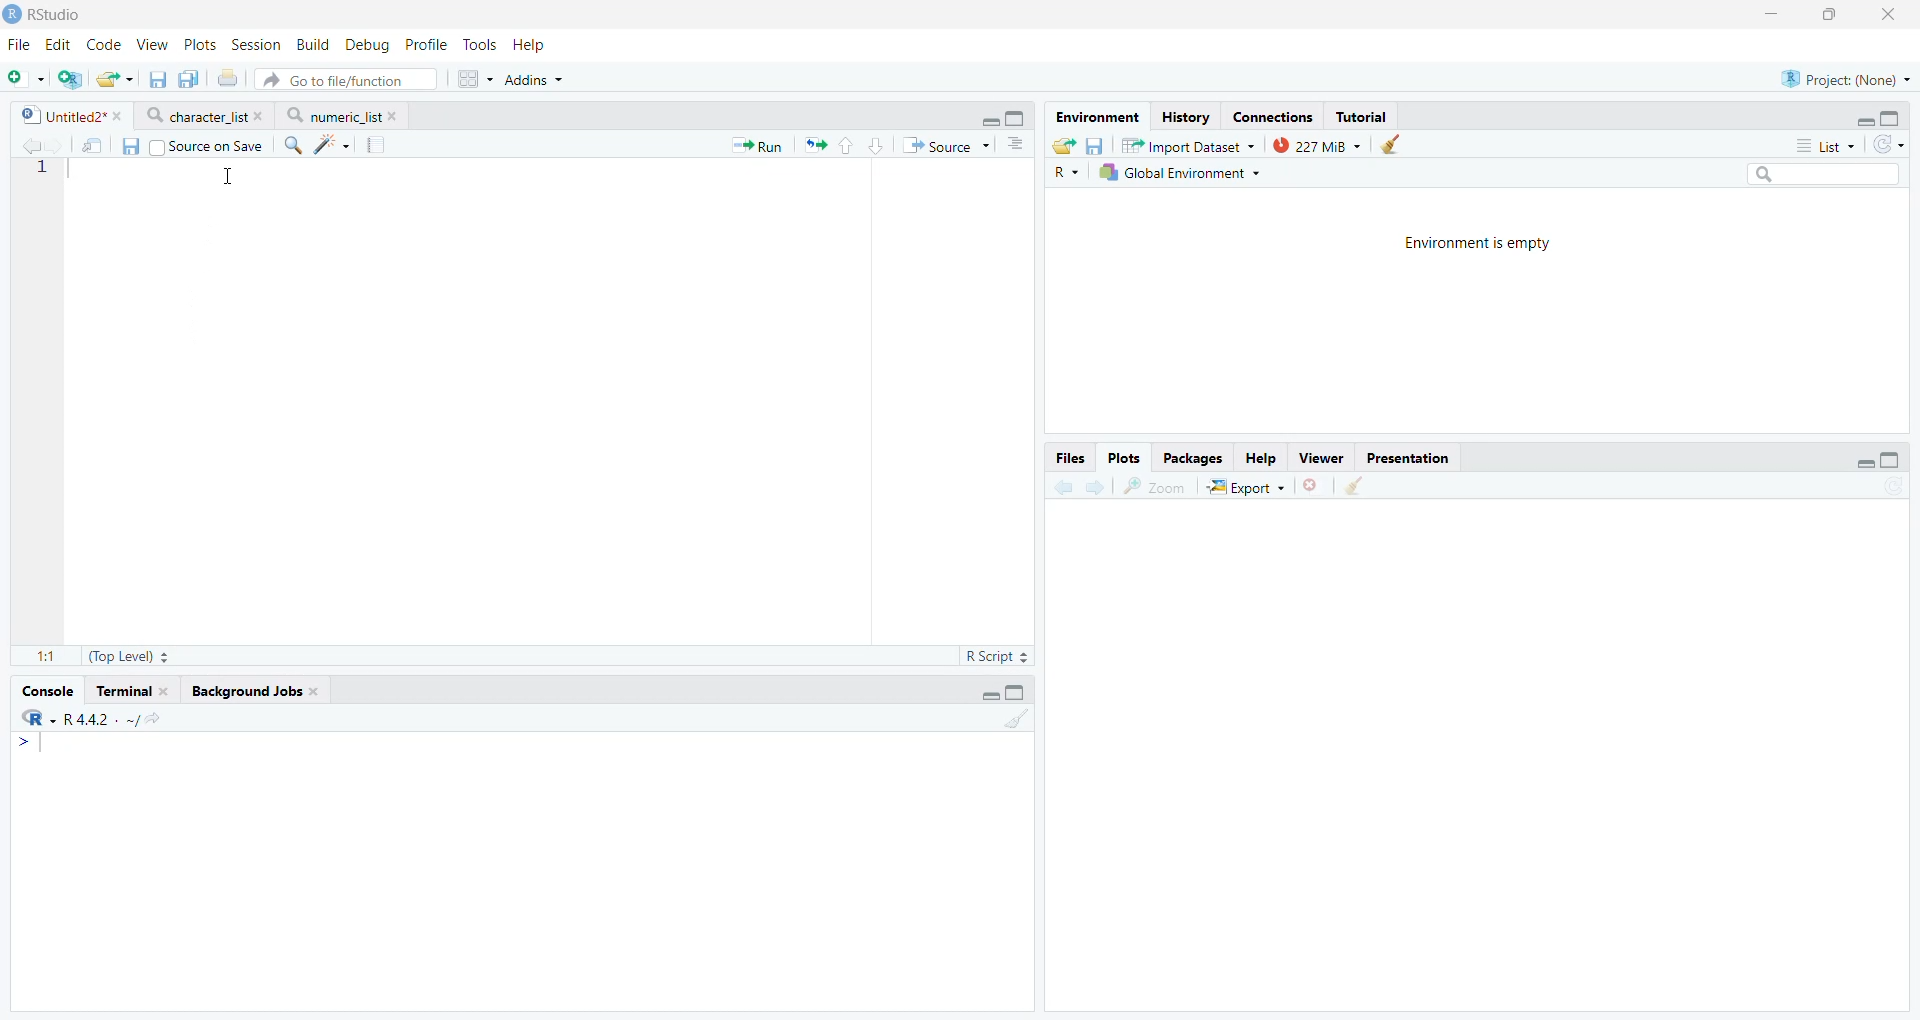  What do you see at coordinates (945, 145) in the screenshot?
I see `Source` at bounding box center [945, 145].